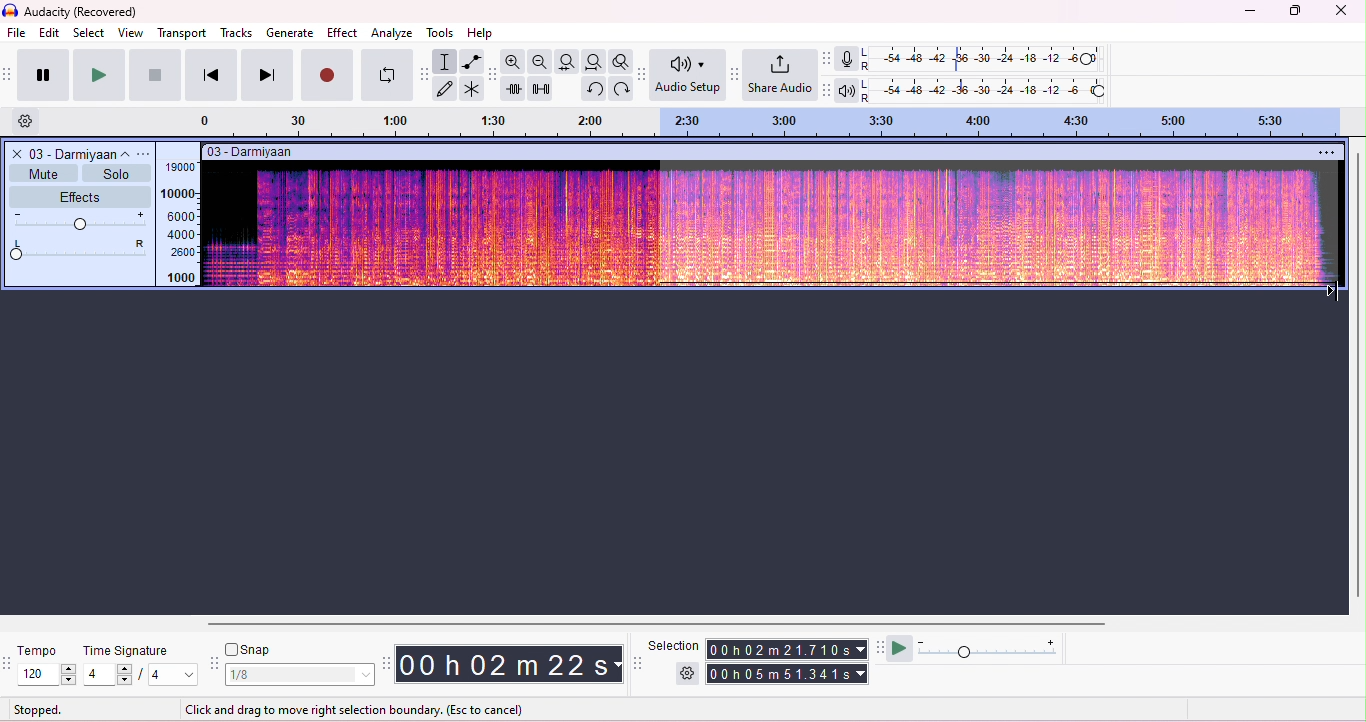 The height and width of the screenshot is (722, 1366). I want to click on zoom out, so click(541, 61).